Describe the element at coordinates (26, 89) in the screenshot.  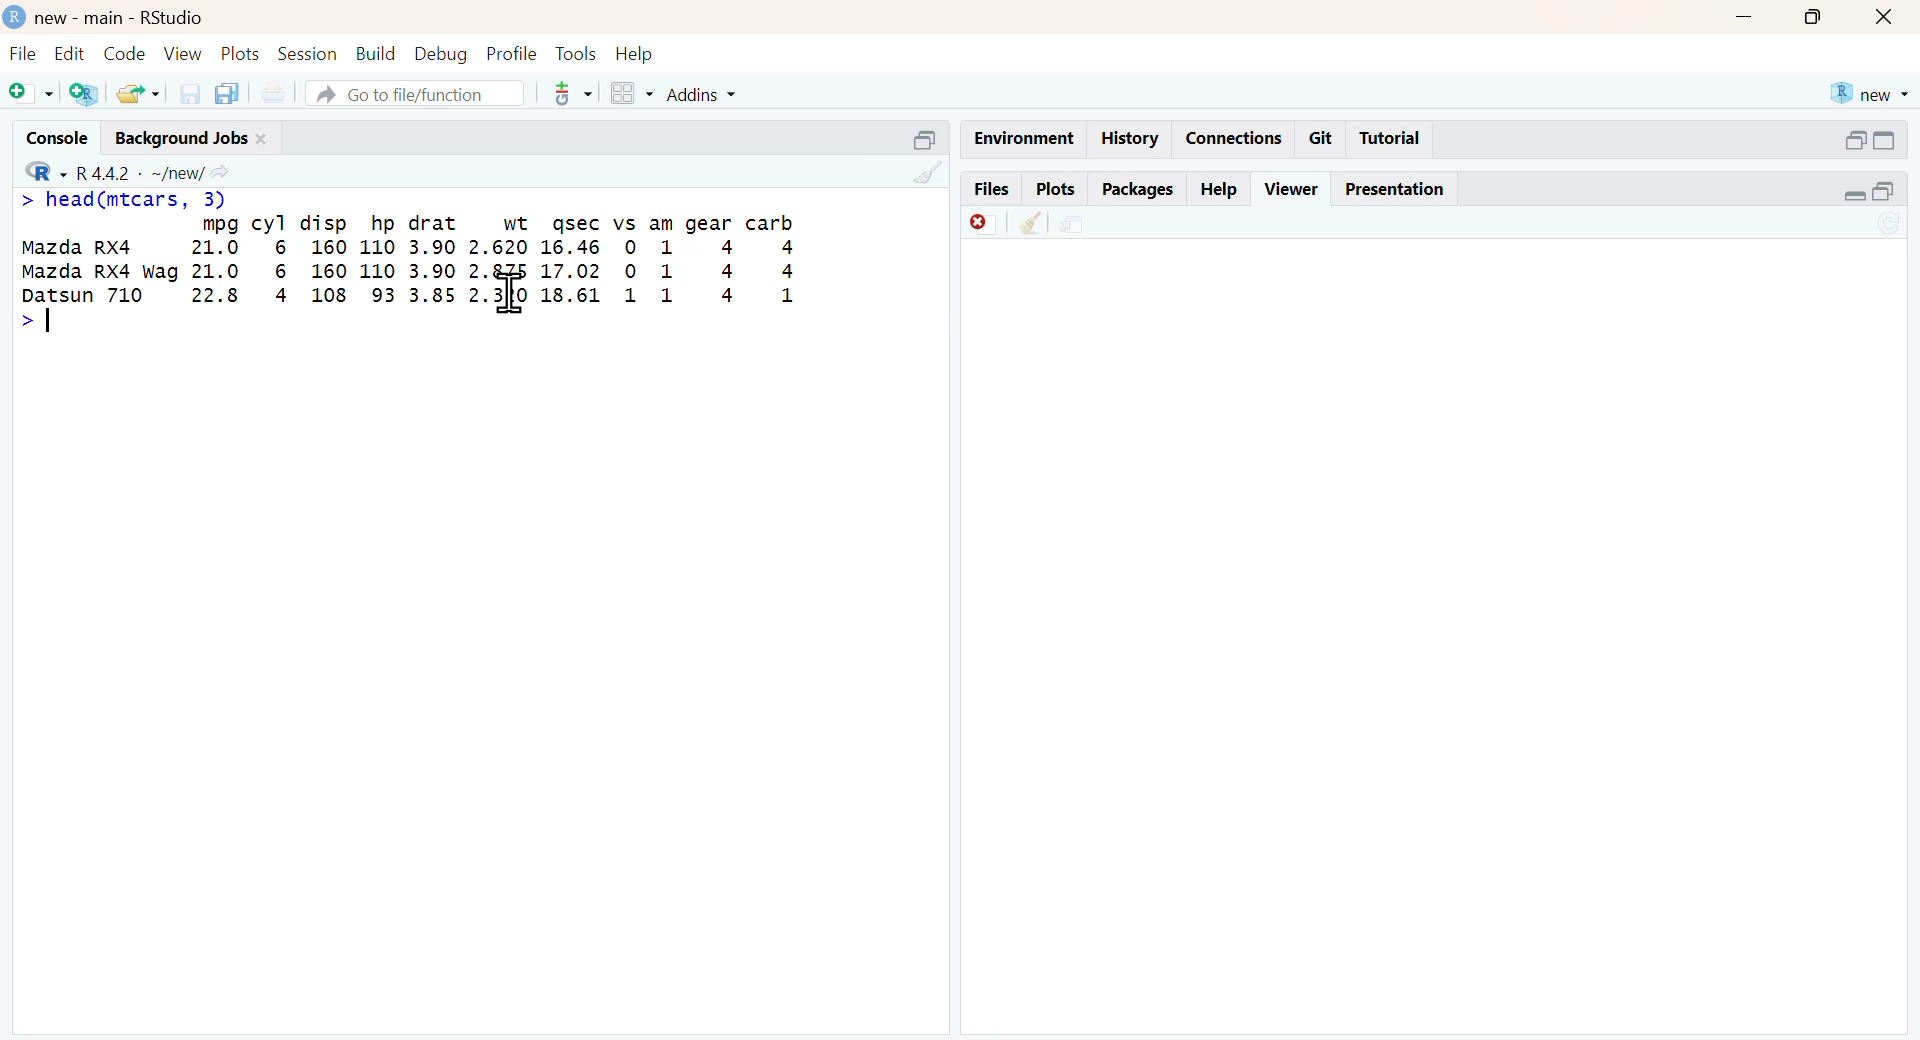
I see `New file` at that location.